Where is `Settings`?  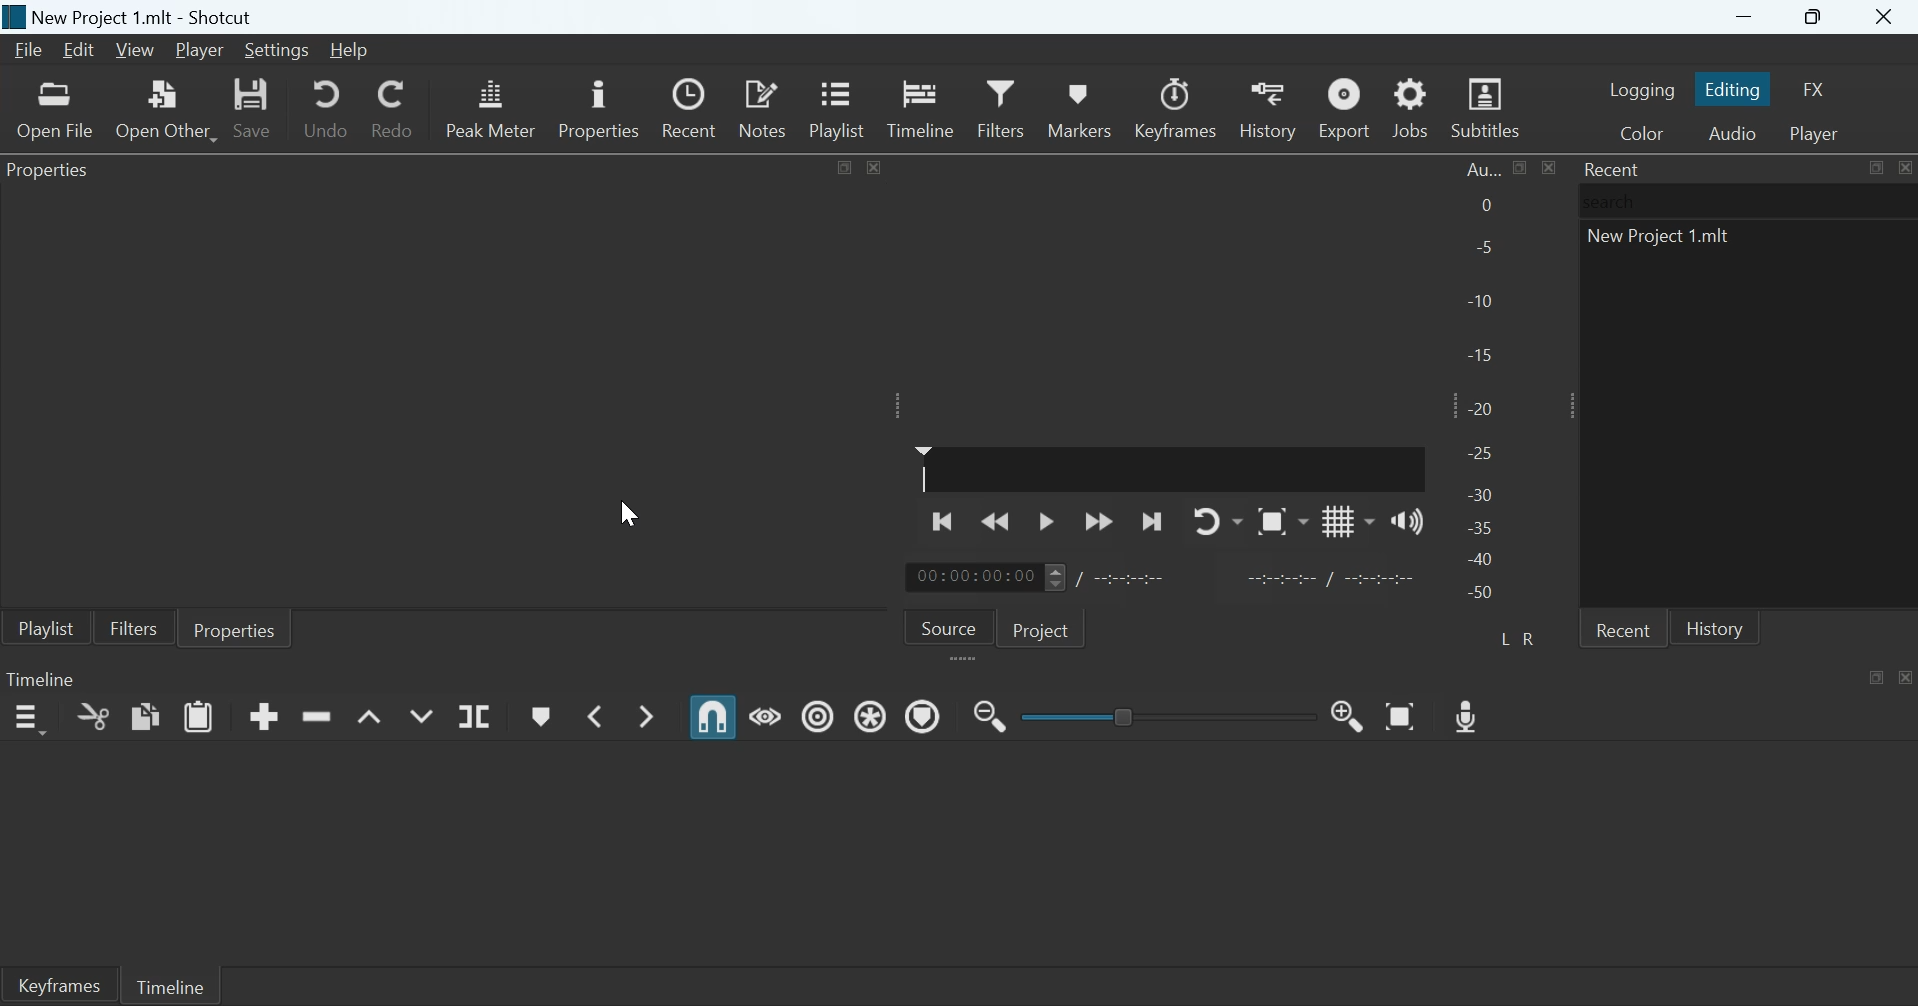 Settings is located at coordinates (277, 51).